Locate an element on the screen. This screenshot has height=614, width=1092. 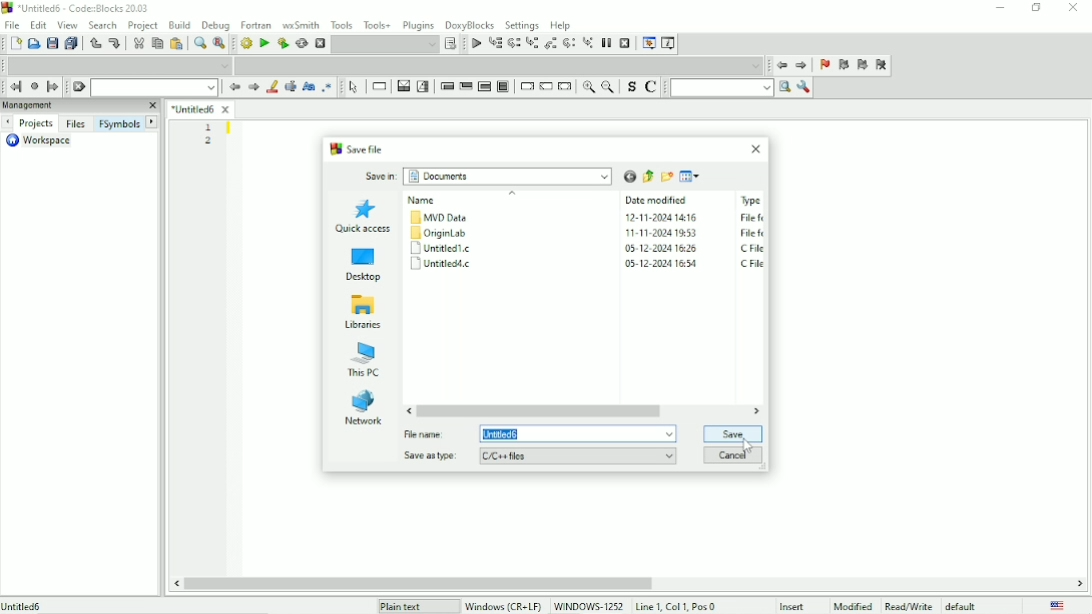
FSymbols is located at coordinates (119, 125).